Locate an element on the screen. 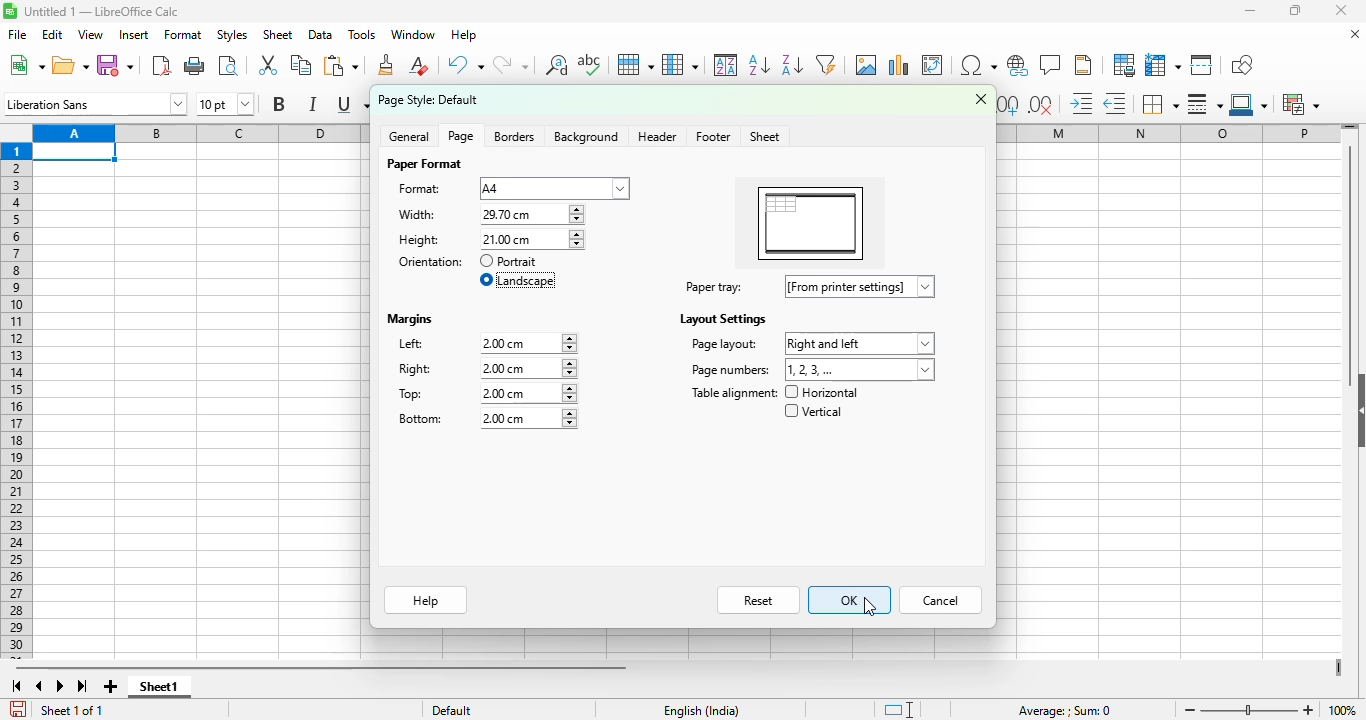 The height and width of the screenshot is (720, 1366). bottom:  is located at coordinates (421, 418).